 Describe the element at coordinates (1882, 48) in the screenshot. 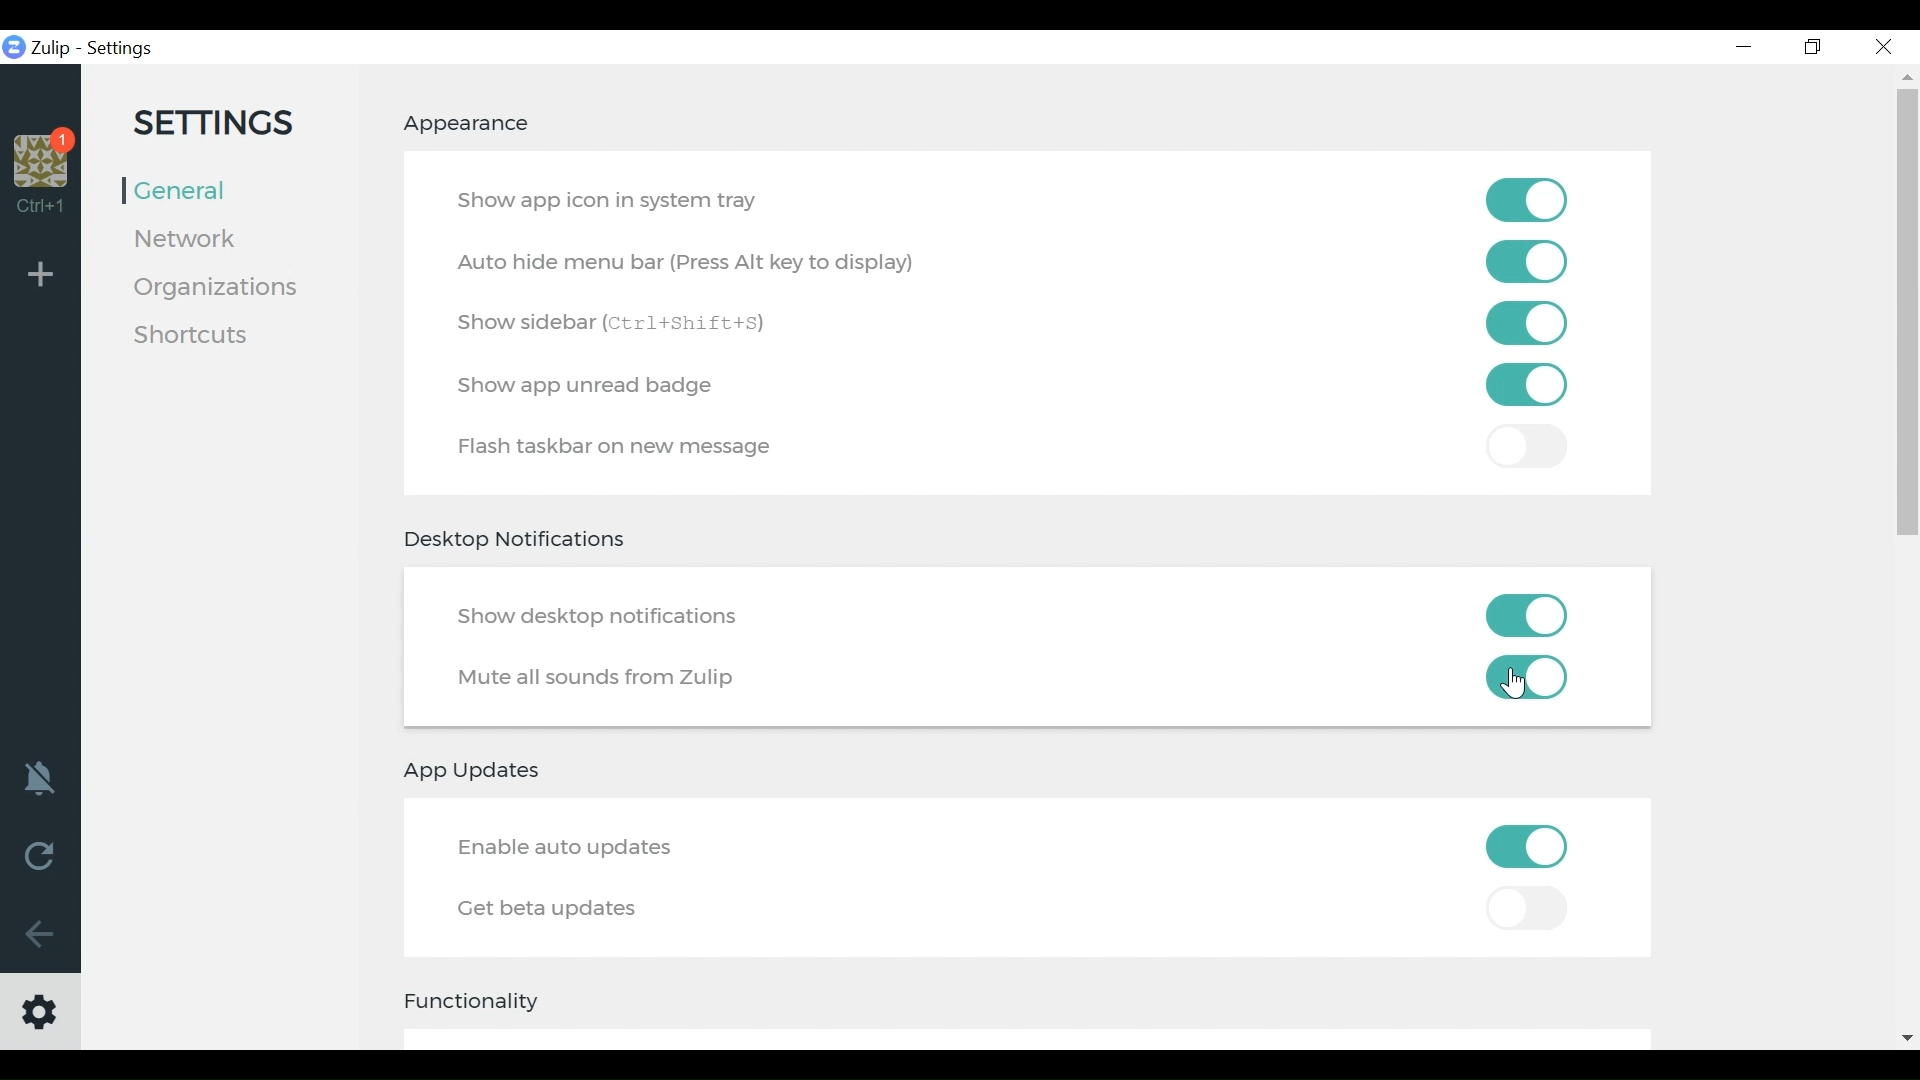

I see `Close` at that location.